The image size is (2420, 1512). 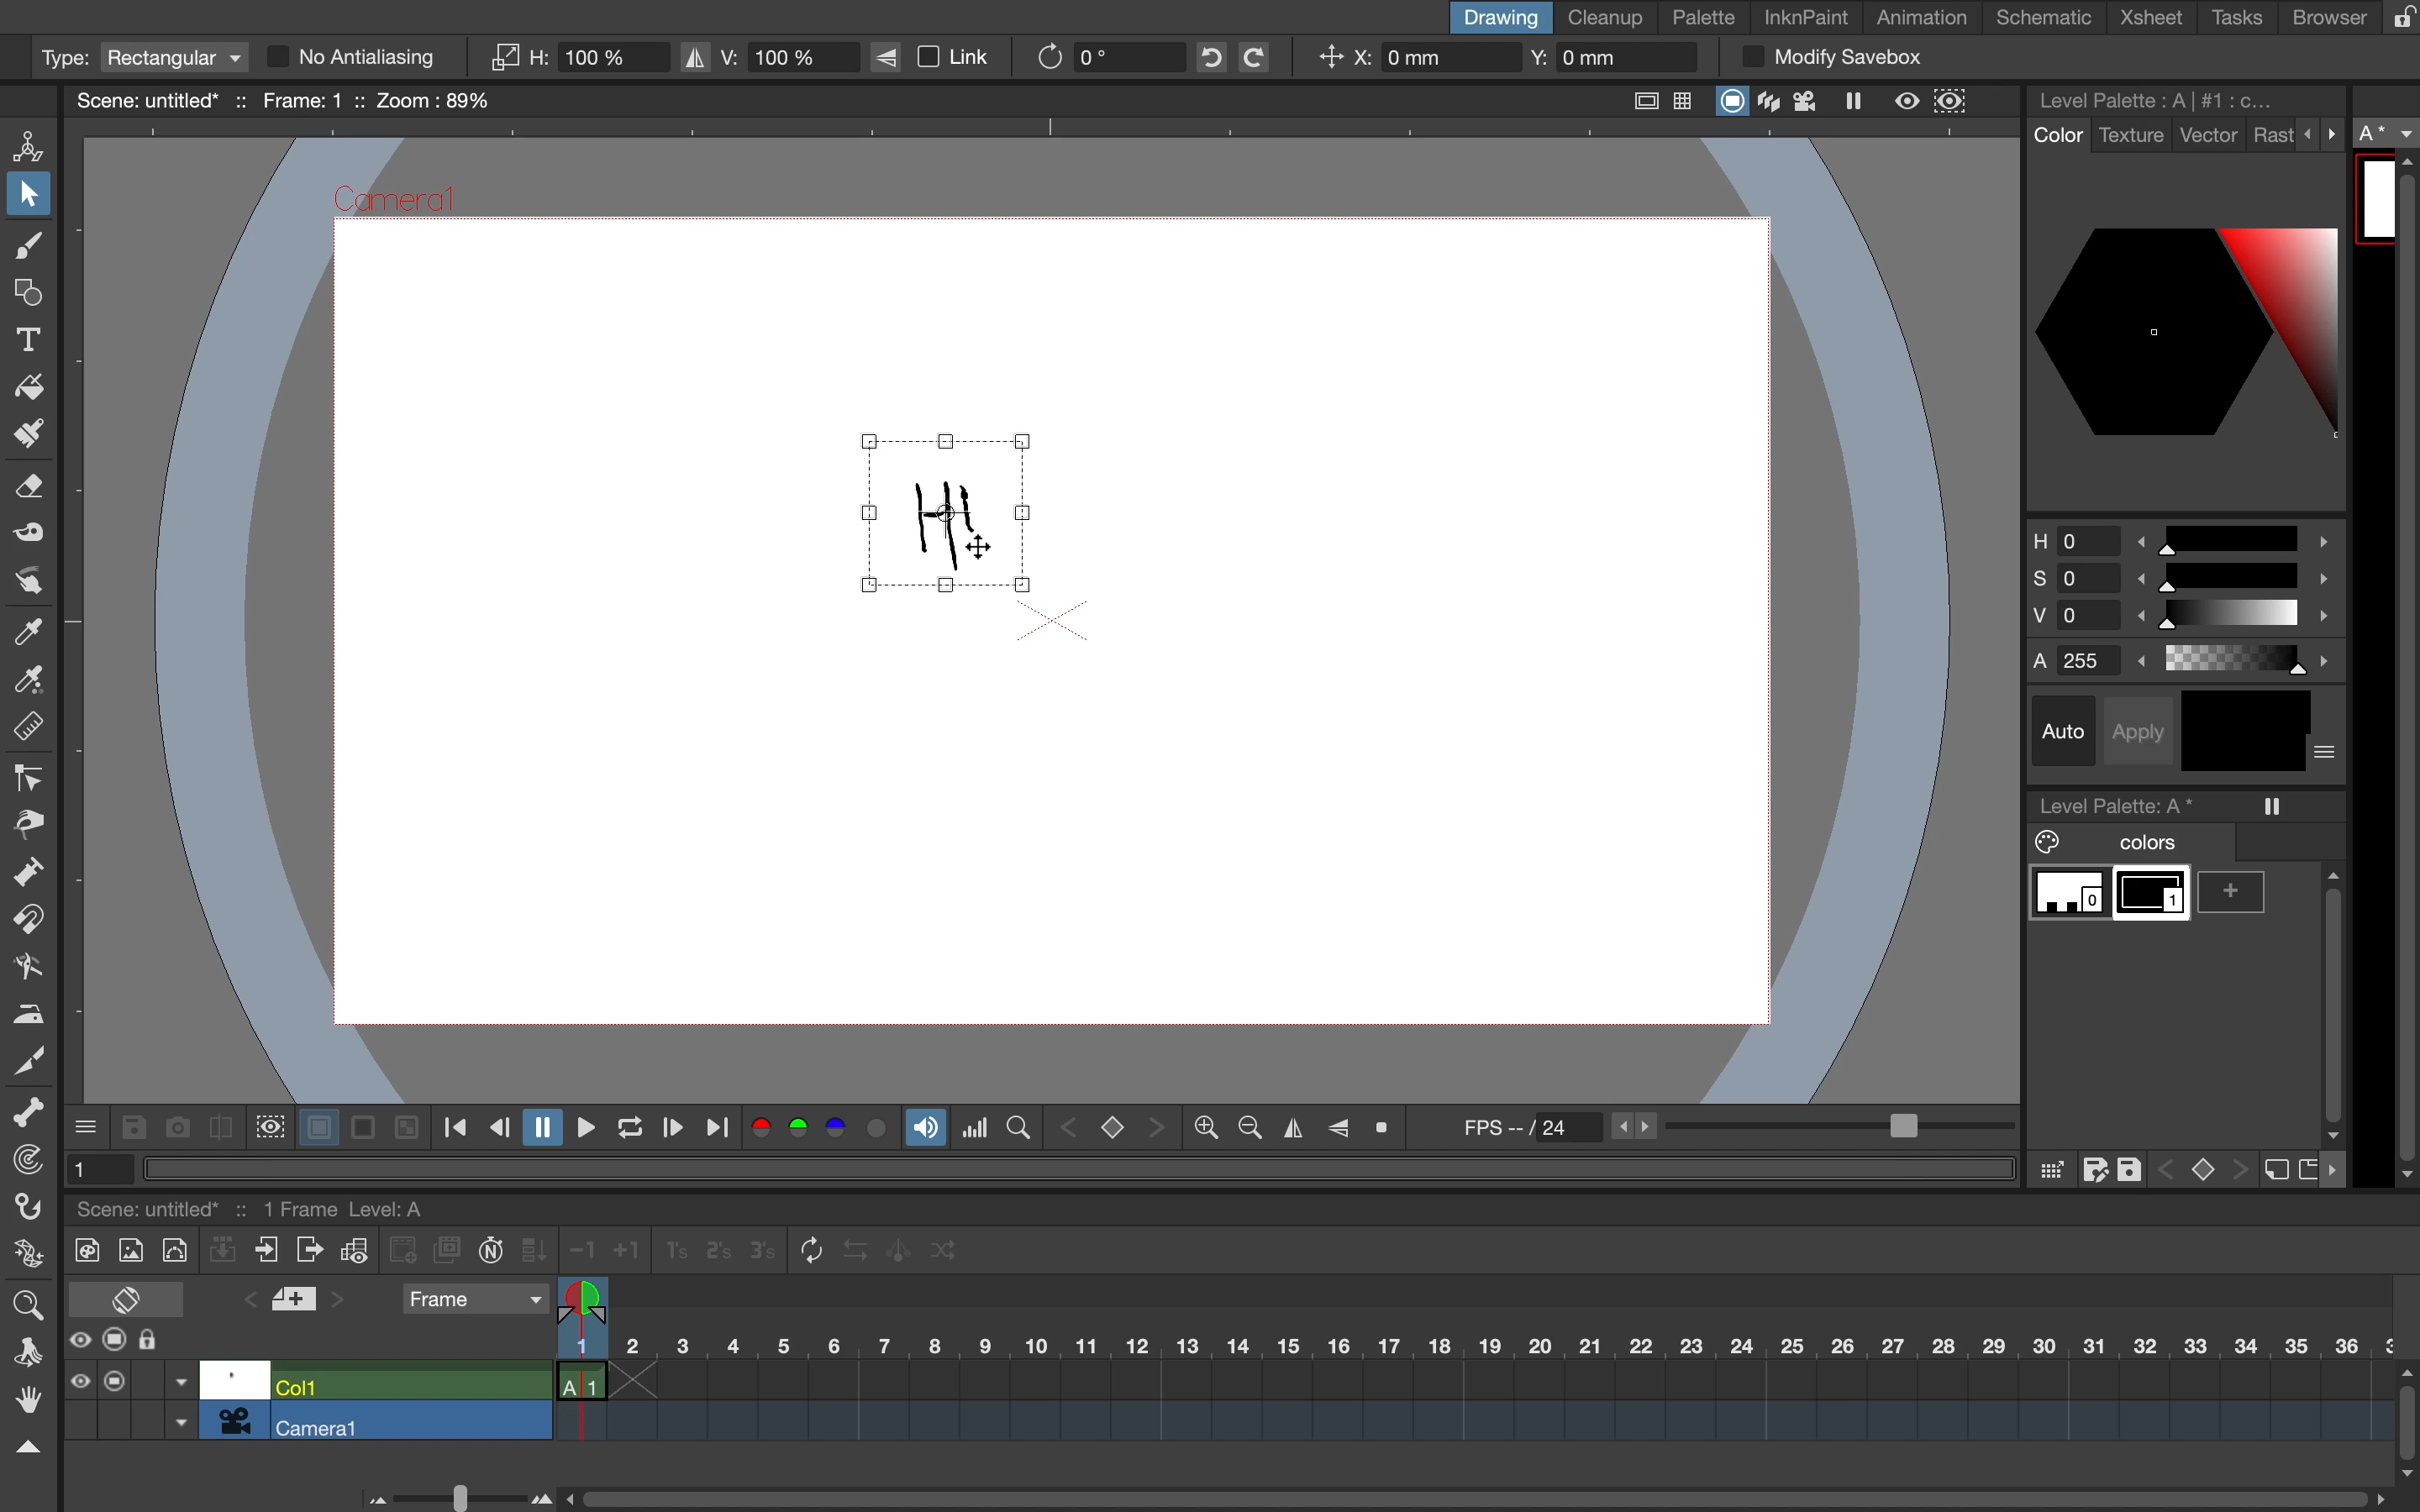 I want to click on camera, so click(x=235, y=1420).